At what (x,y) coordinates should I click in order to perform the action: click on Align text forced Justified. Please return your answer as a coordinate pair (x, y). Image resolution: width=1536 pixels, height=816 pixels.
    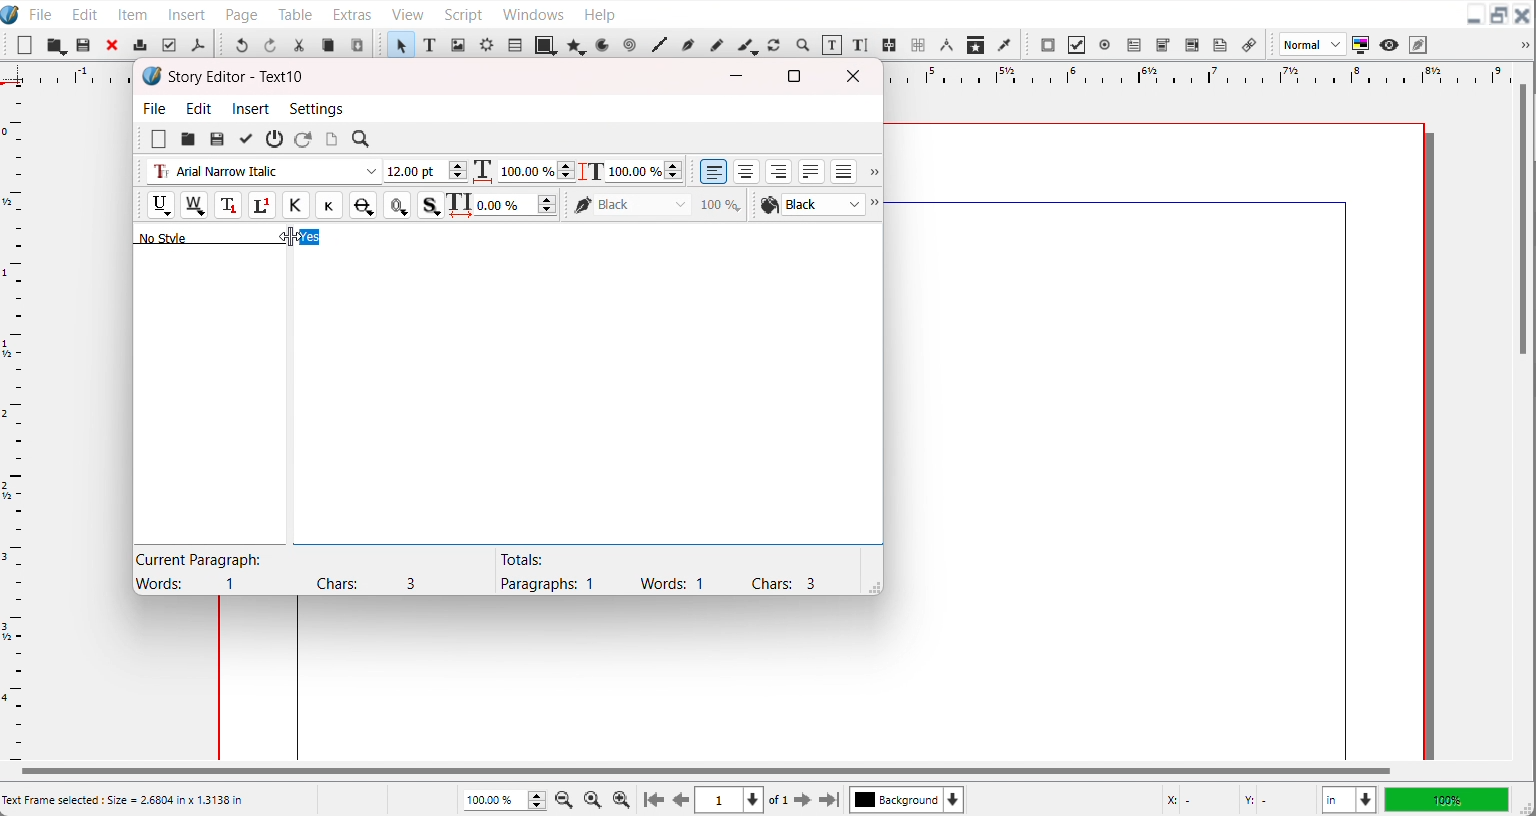
    Looking at the image, I should click on (844, 171).